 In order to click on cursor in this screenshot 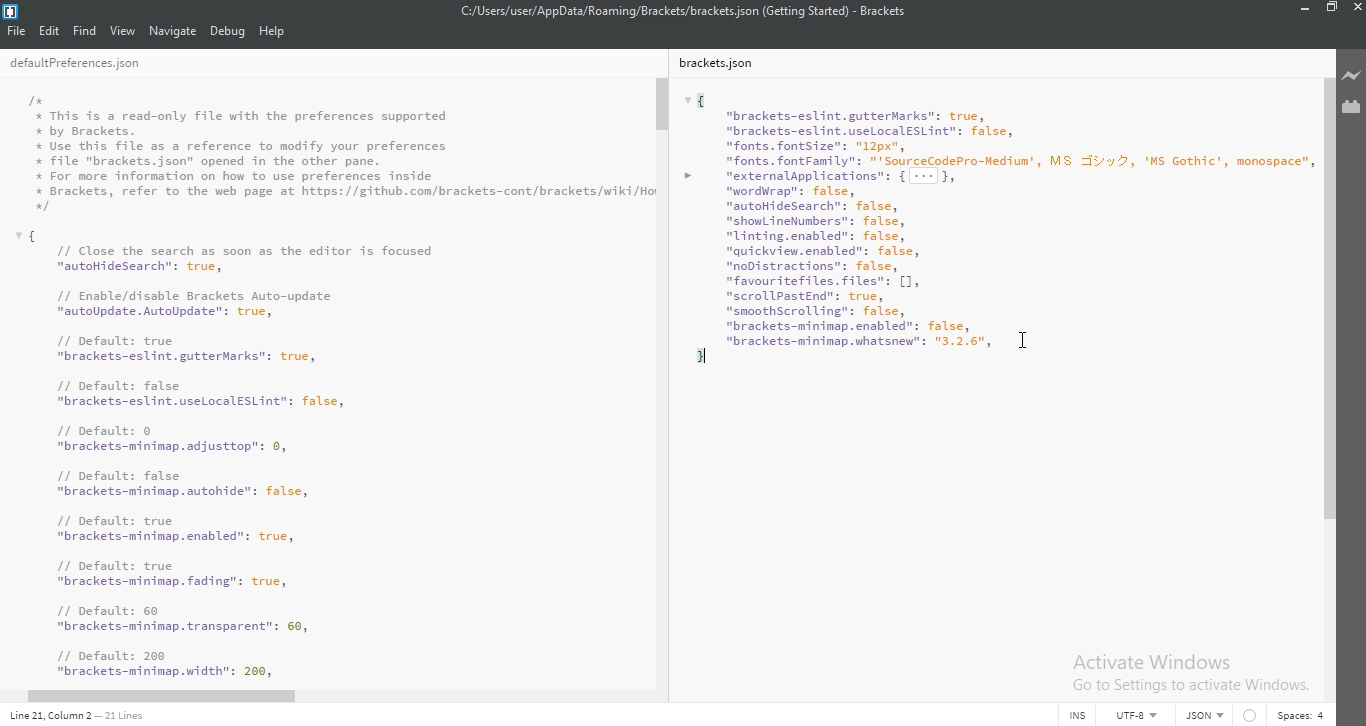, I will do `click(1028, 337)`.